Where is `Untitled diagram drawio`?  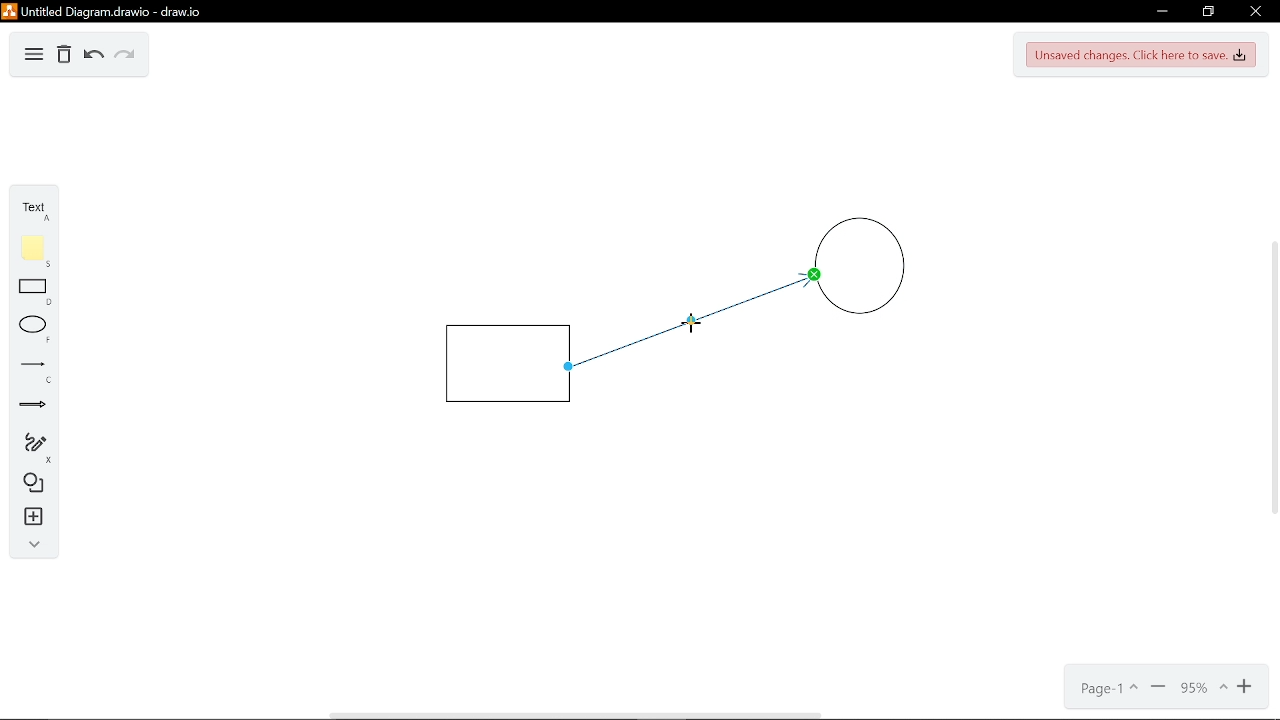 Untitled diagram drawio is located at coordinates (104, 13).